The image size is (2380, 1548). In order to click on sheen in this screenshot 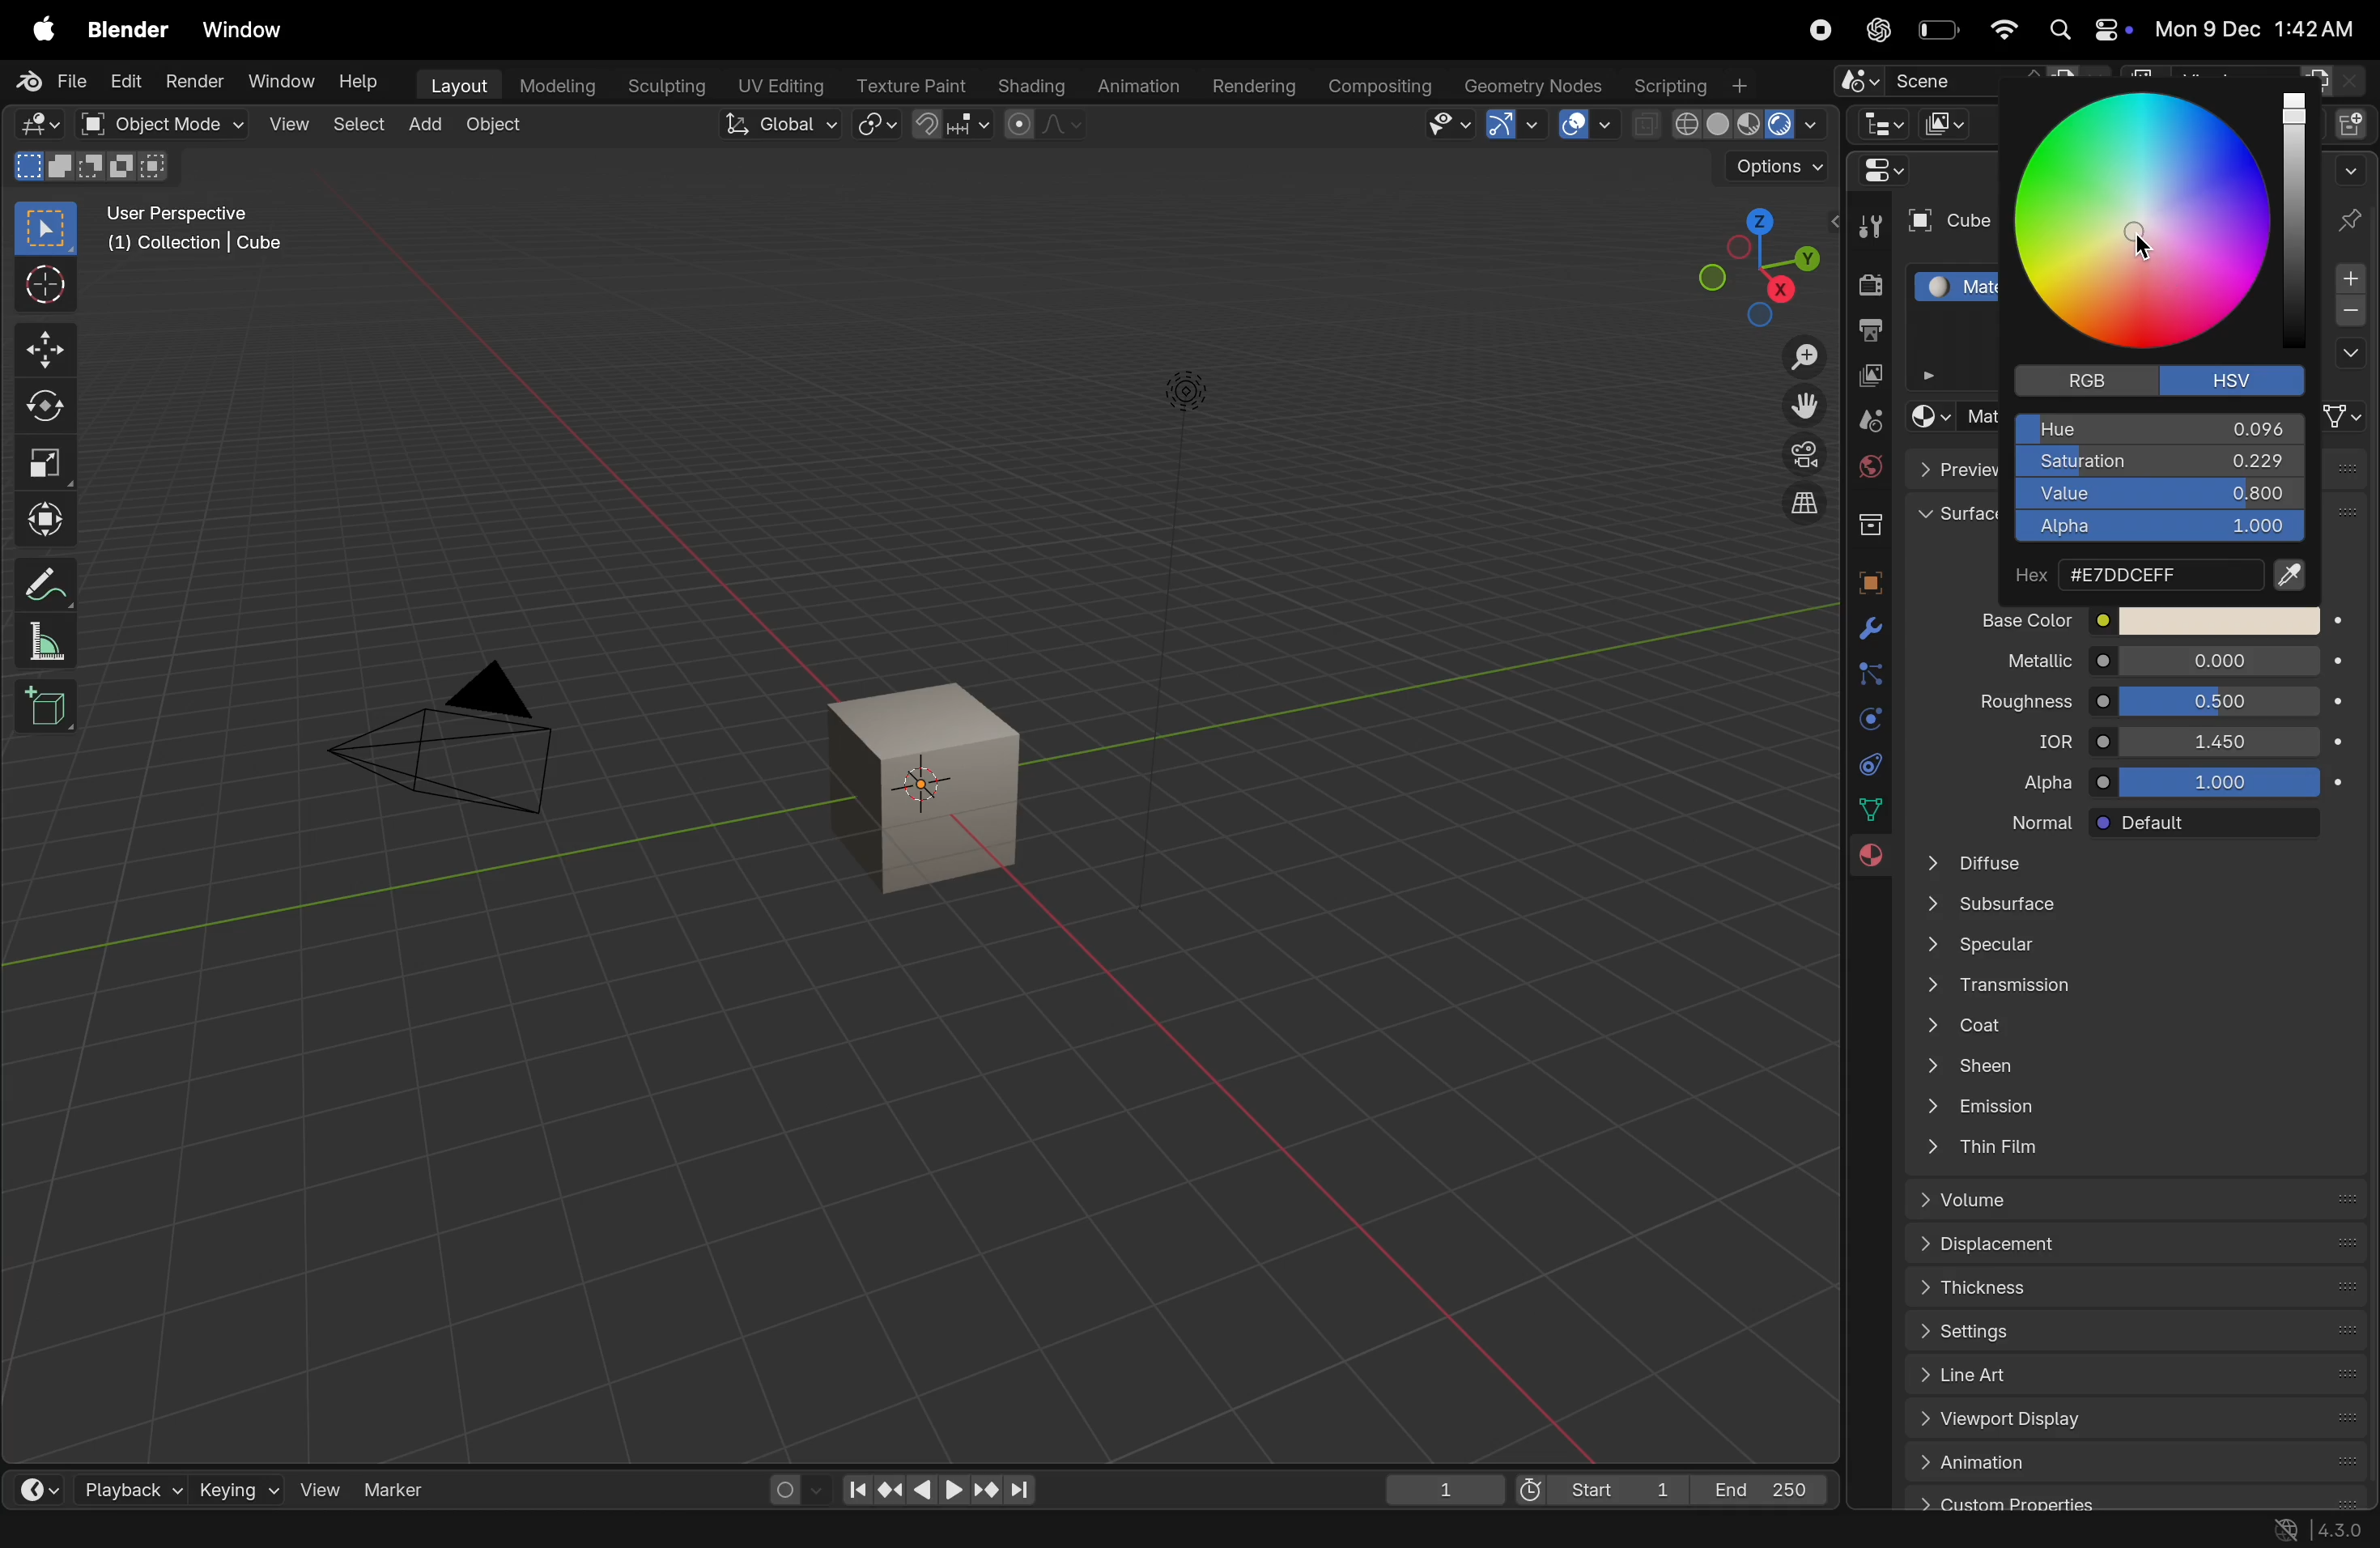, I will do `click(2123, 1070)`.